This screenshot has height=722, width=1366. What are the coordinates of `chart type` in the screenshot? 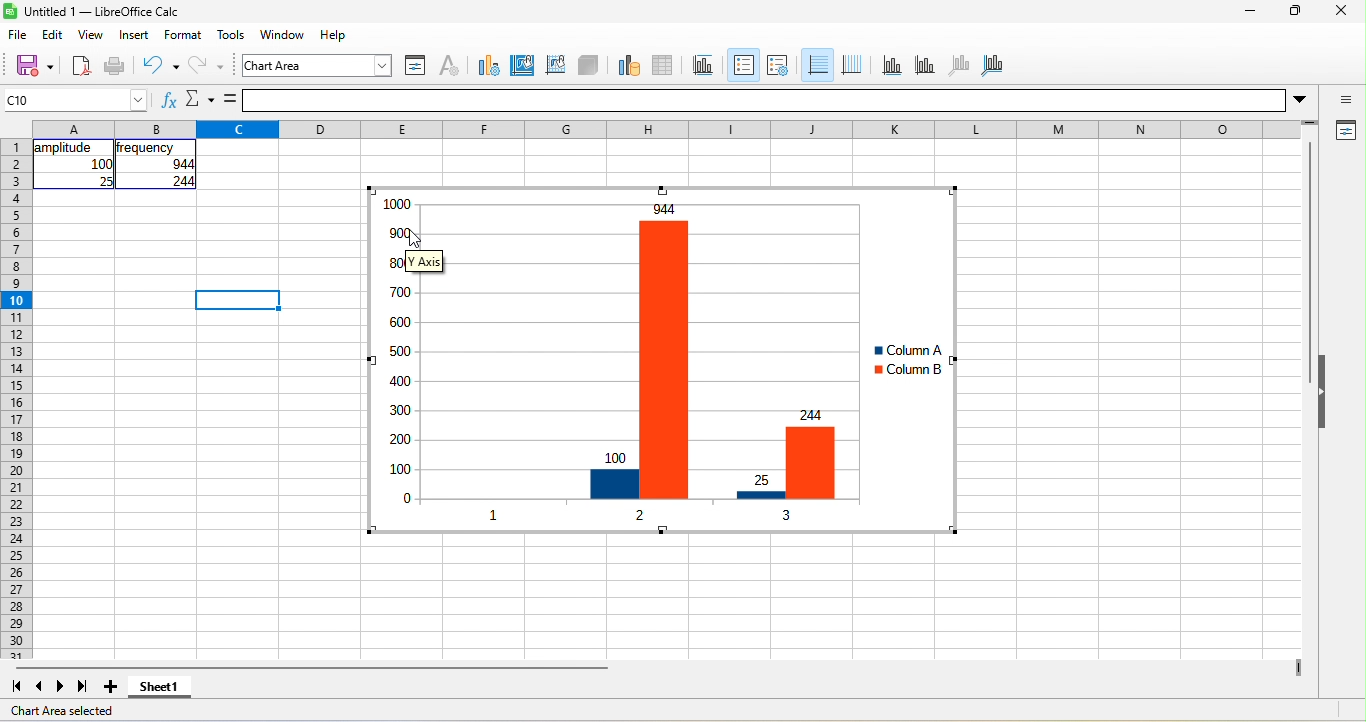 It's located at (485, 64).